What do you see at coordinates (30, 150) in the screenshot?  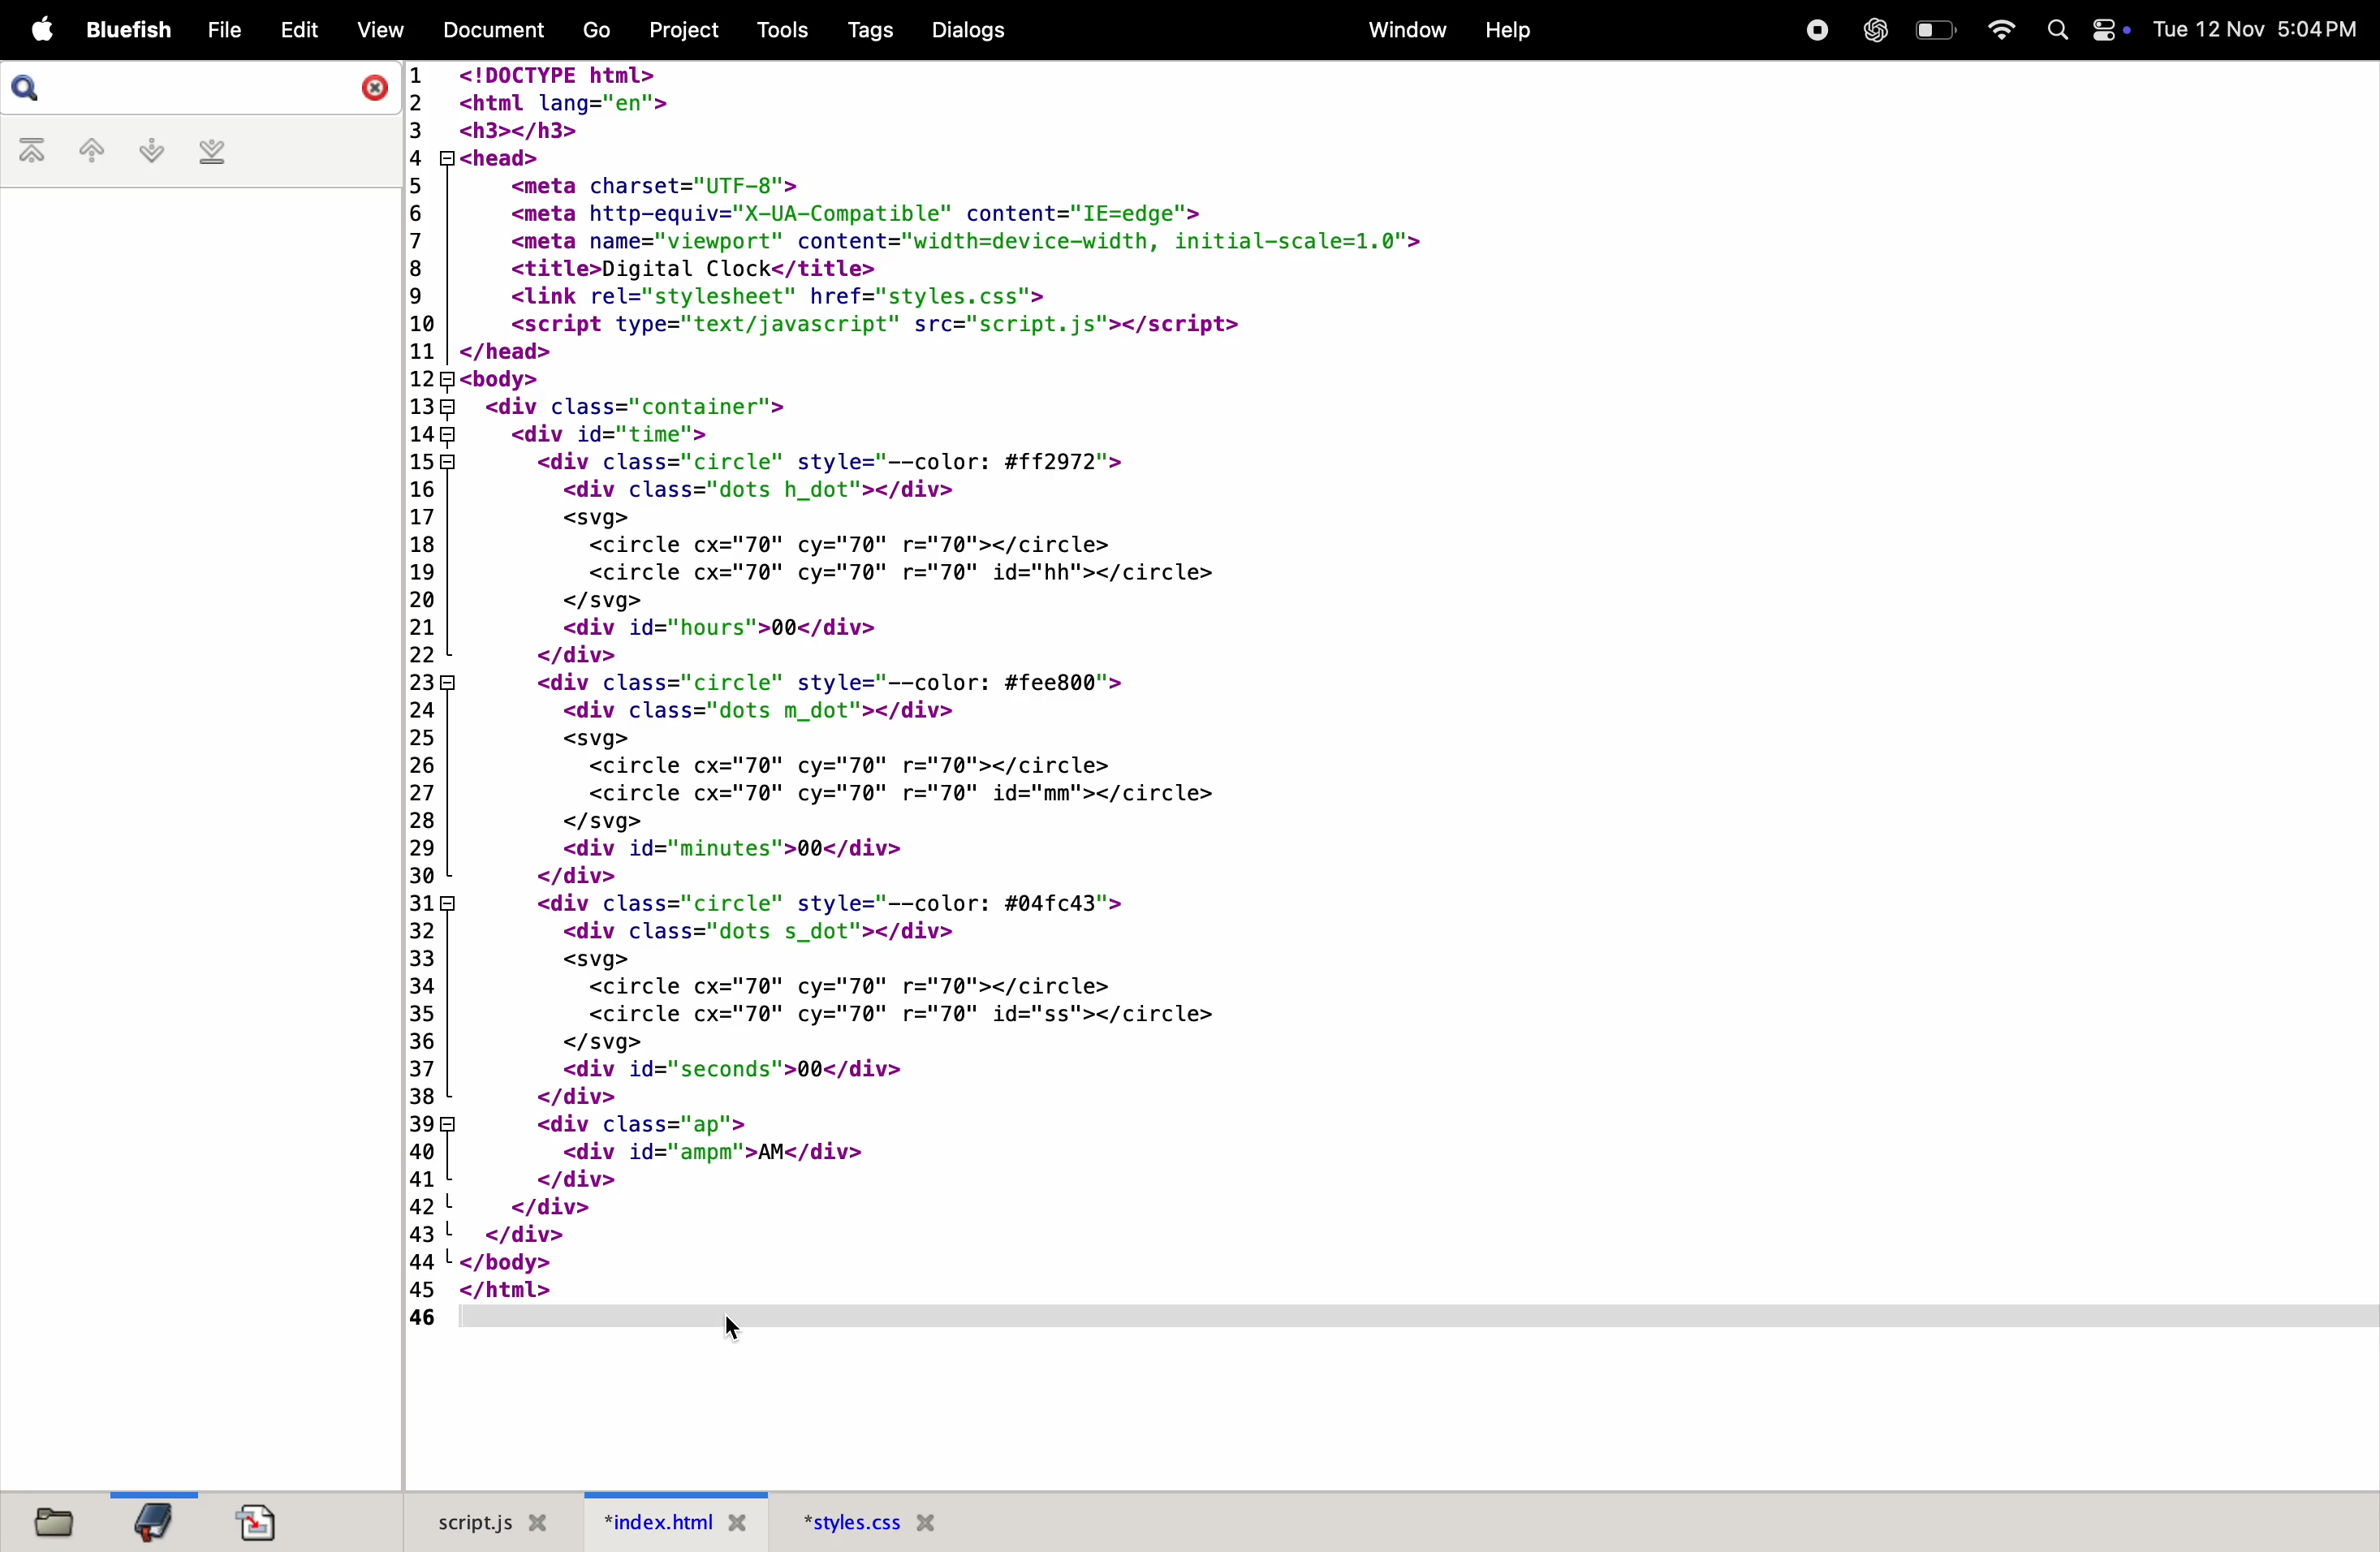 I see `first bookmark` at bounding box center [30, 150].